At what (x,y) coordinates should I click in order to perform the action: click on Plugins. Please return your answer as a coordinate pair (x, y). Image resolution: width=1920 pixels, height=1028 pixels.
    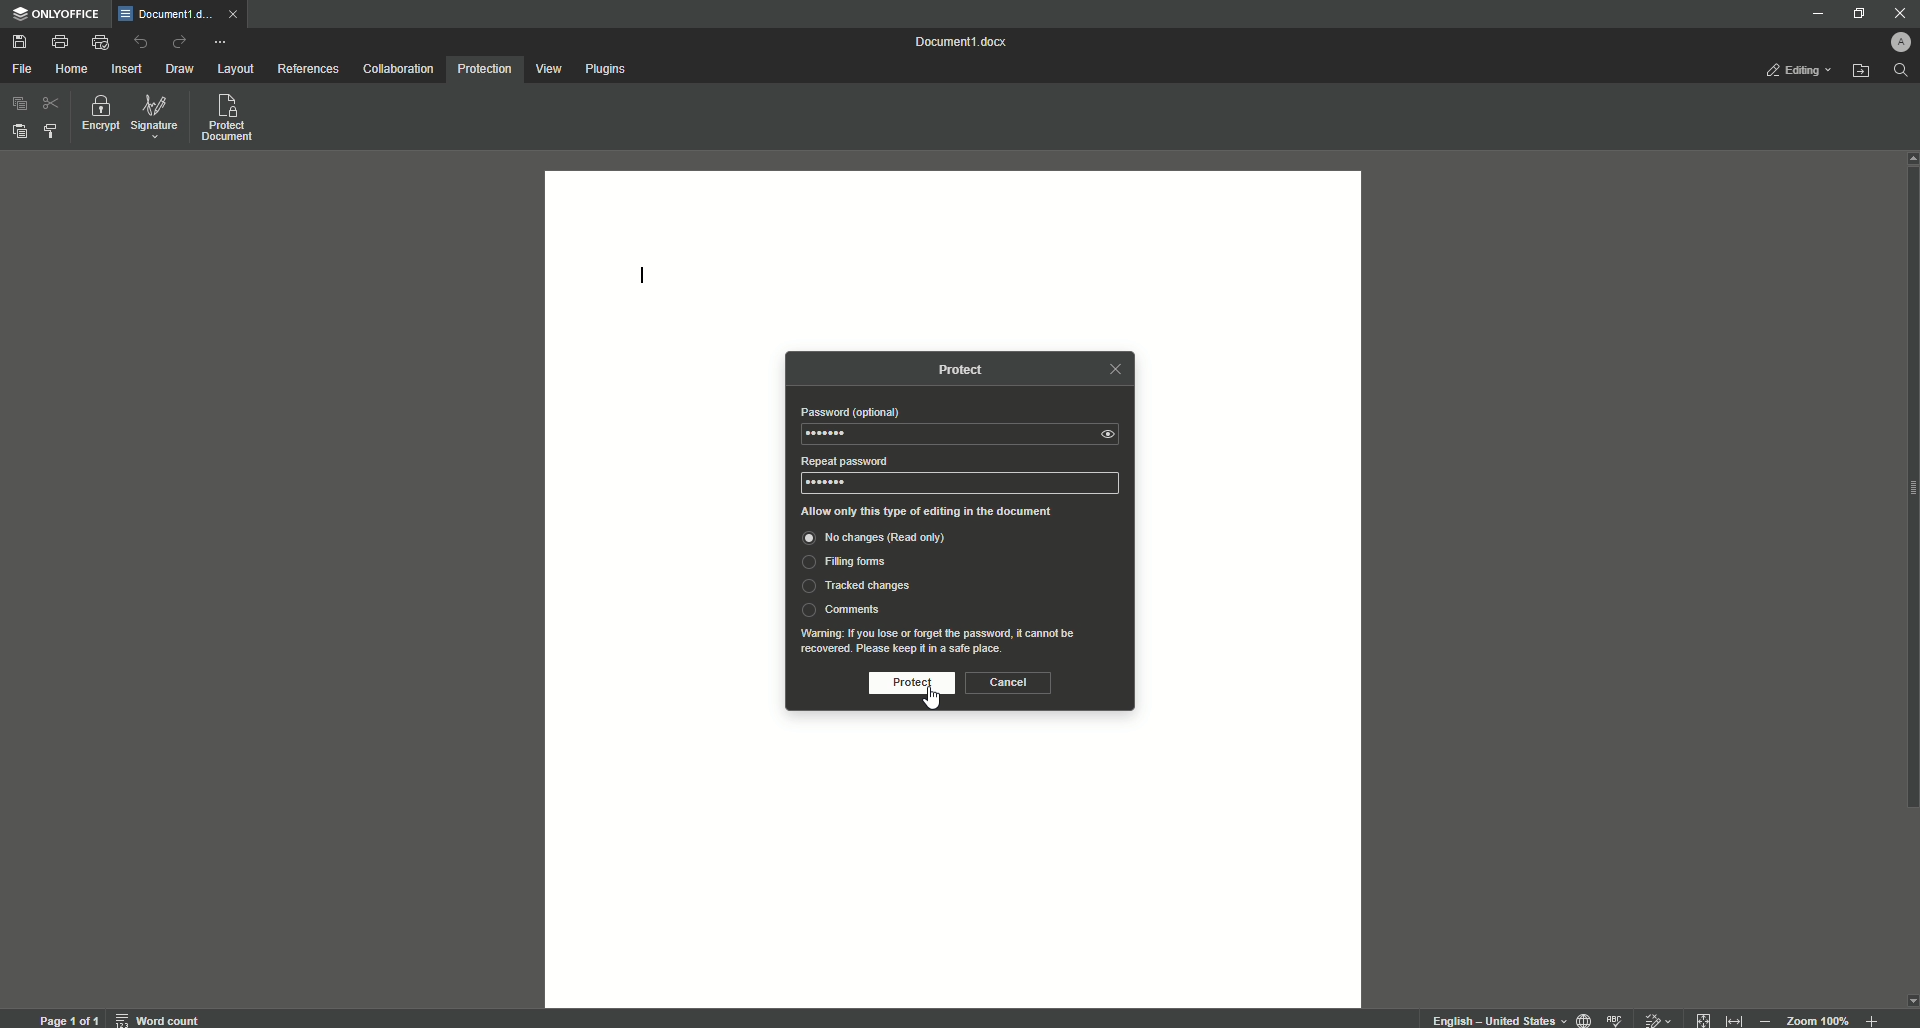
    Looking at the image, I should click on (607, 68).